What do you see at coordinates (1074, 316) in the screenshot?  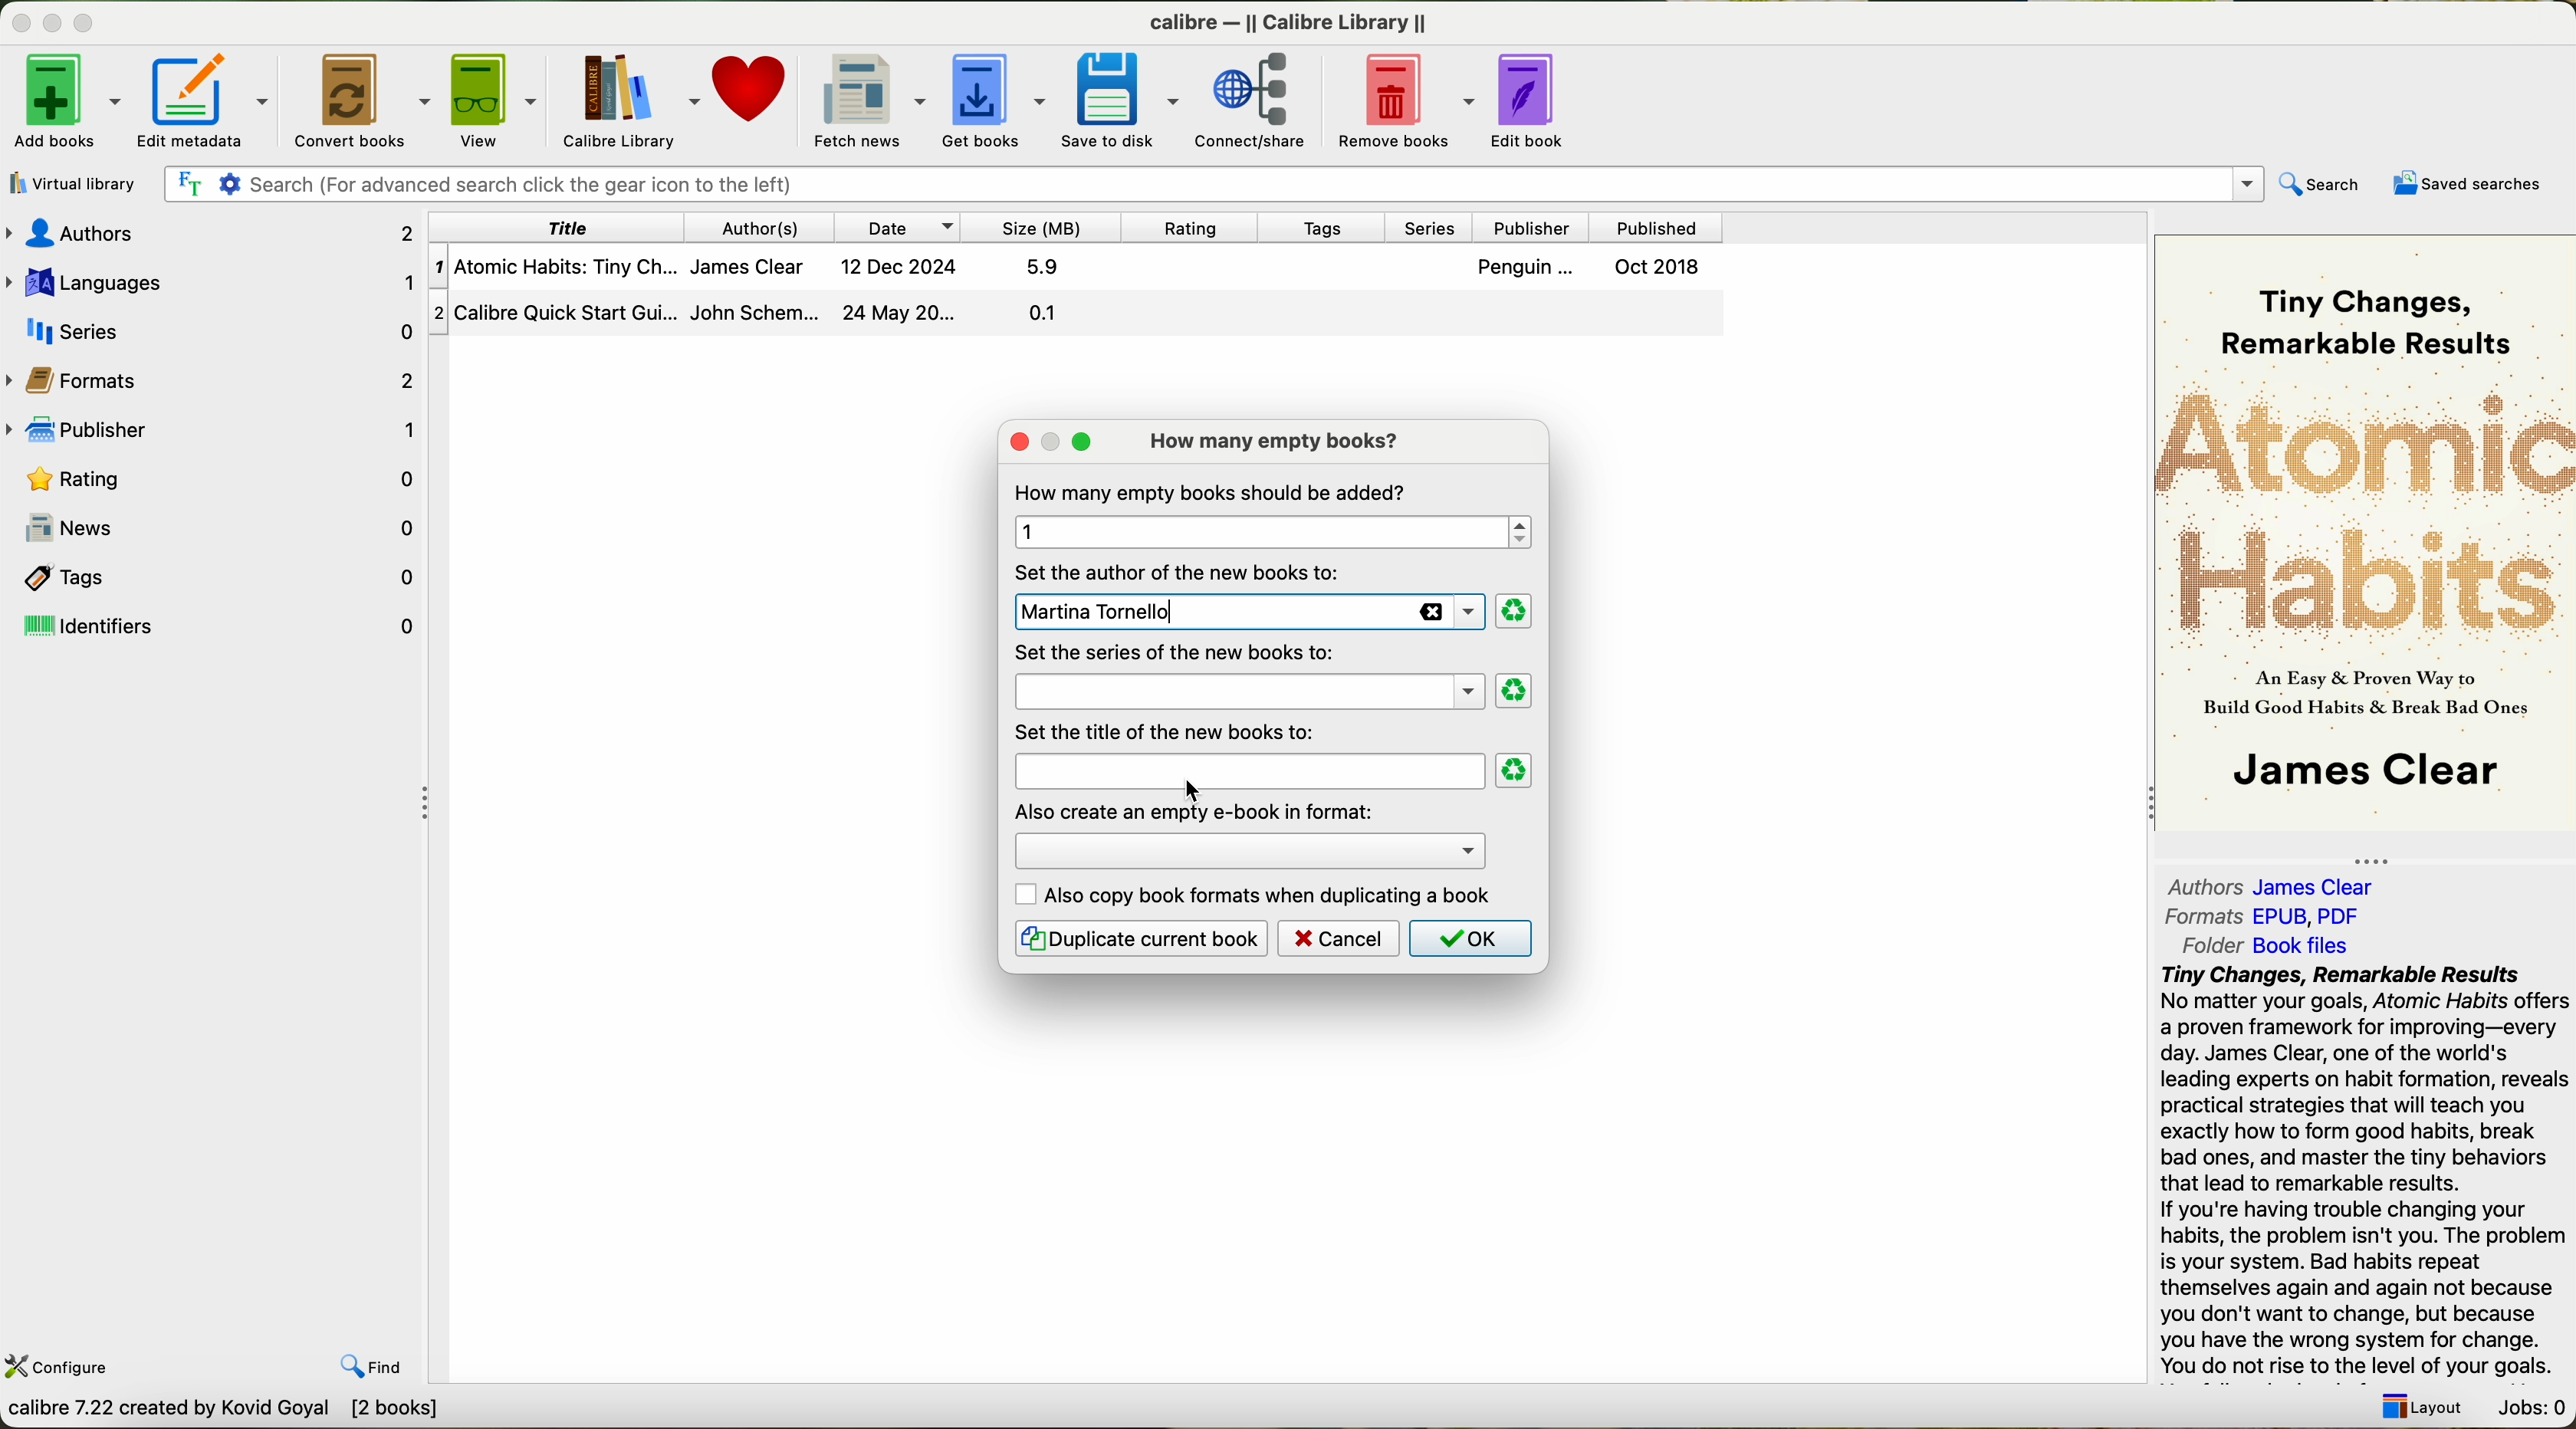 I see `second book` at bounding box center [1074, 316].